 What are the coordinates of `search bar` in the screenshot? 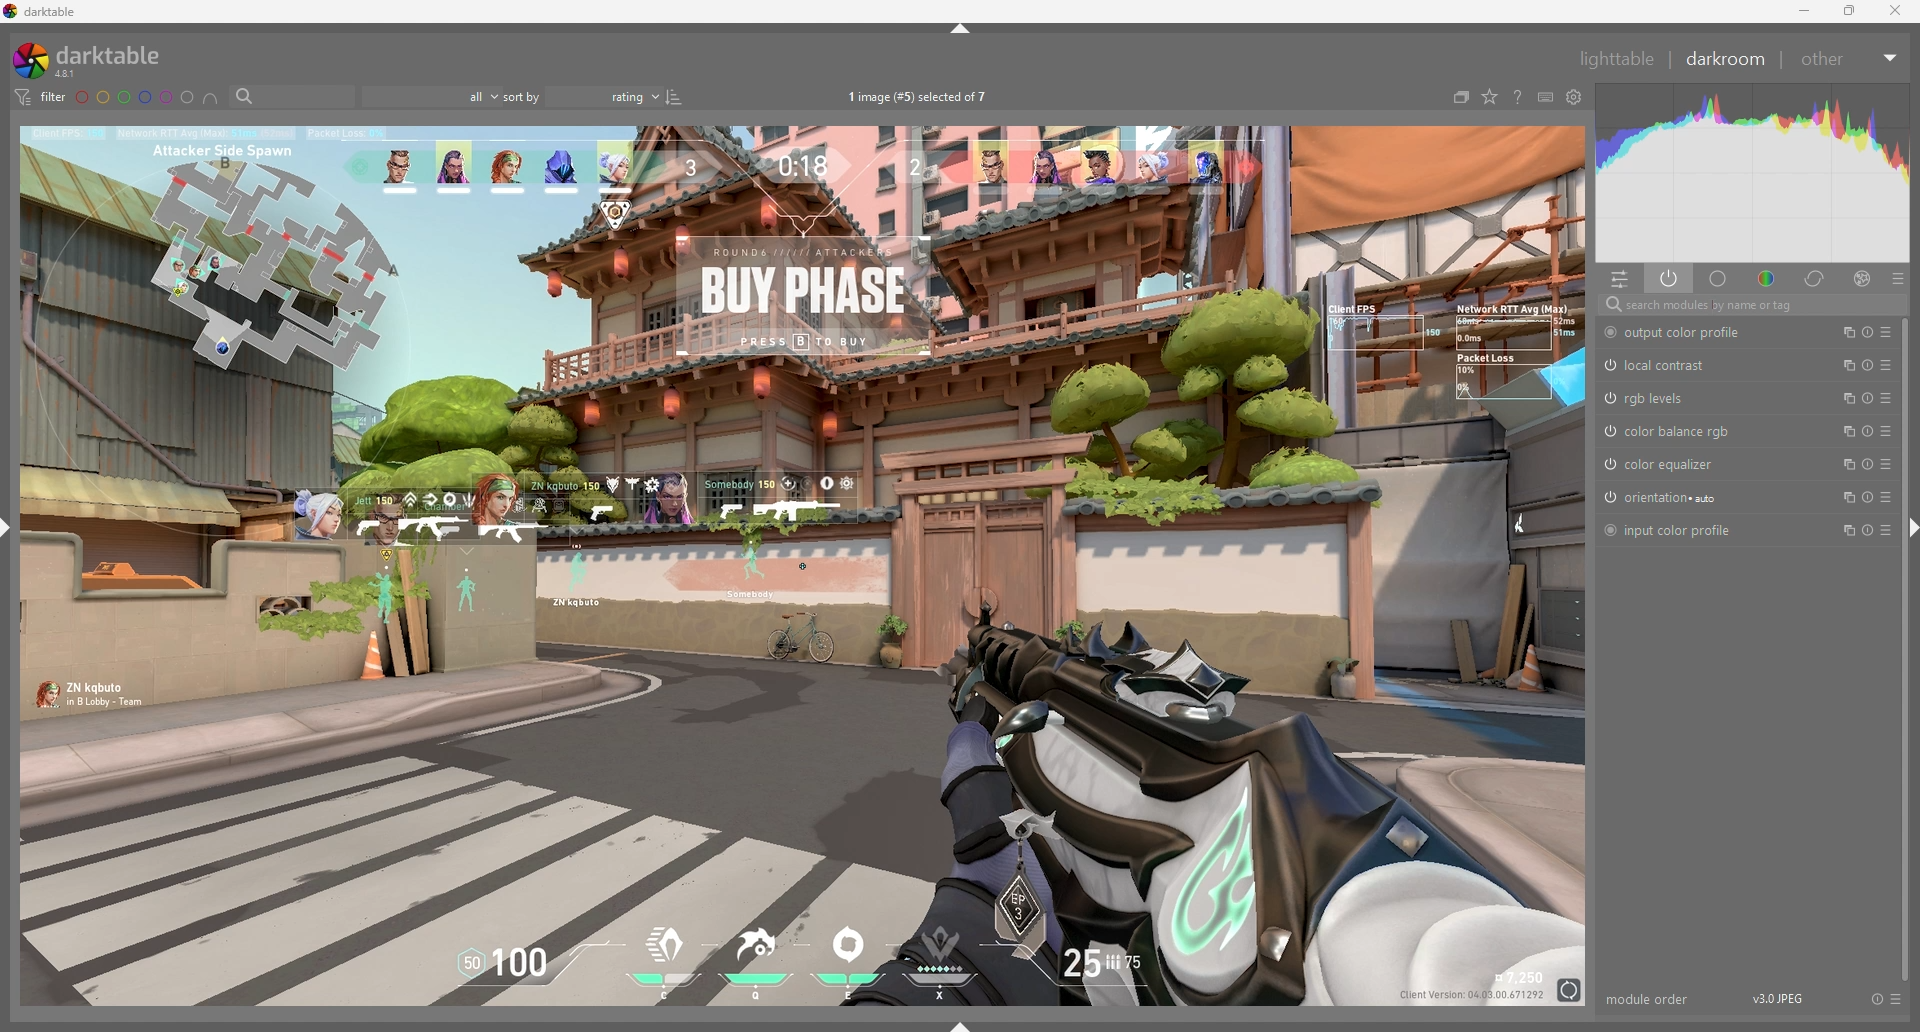 It's located at (292, 96).